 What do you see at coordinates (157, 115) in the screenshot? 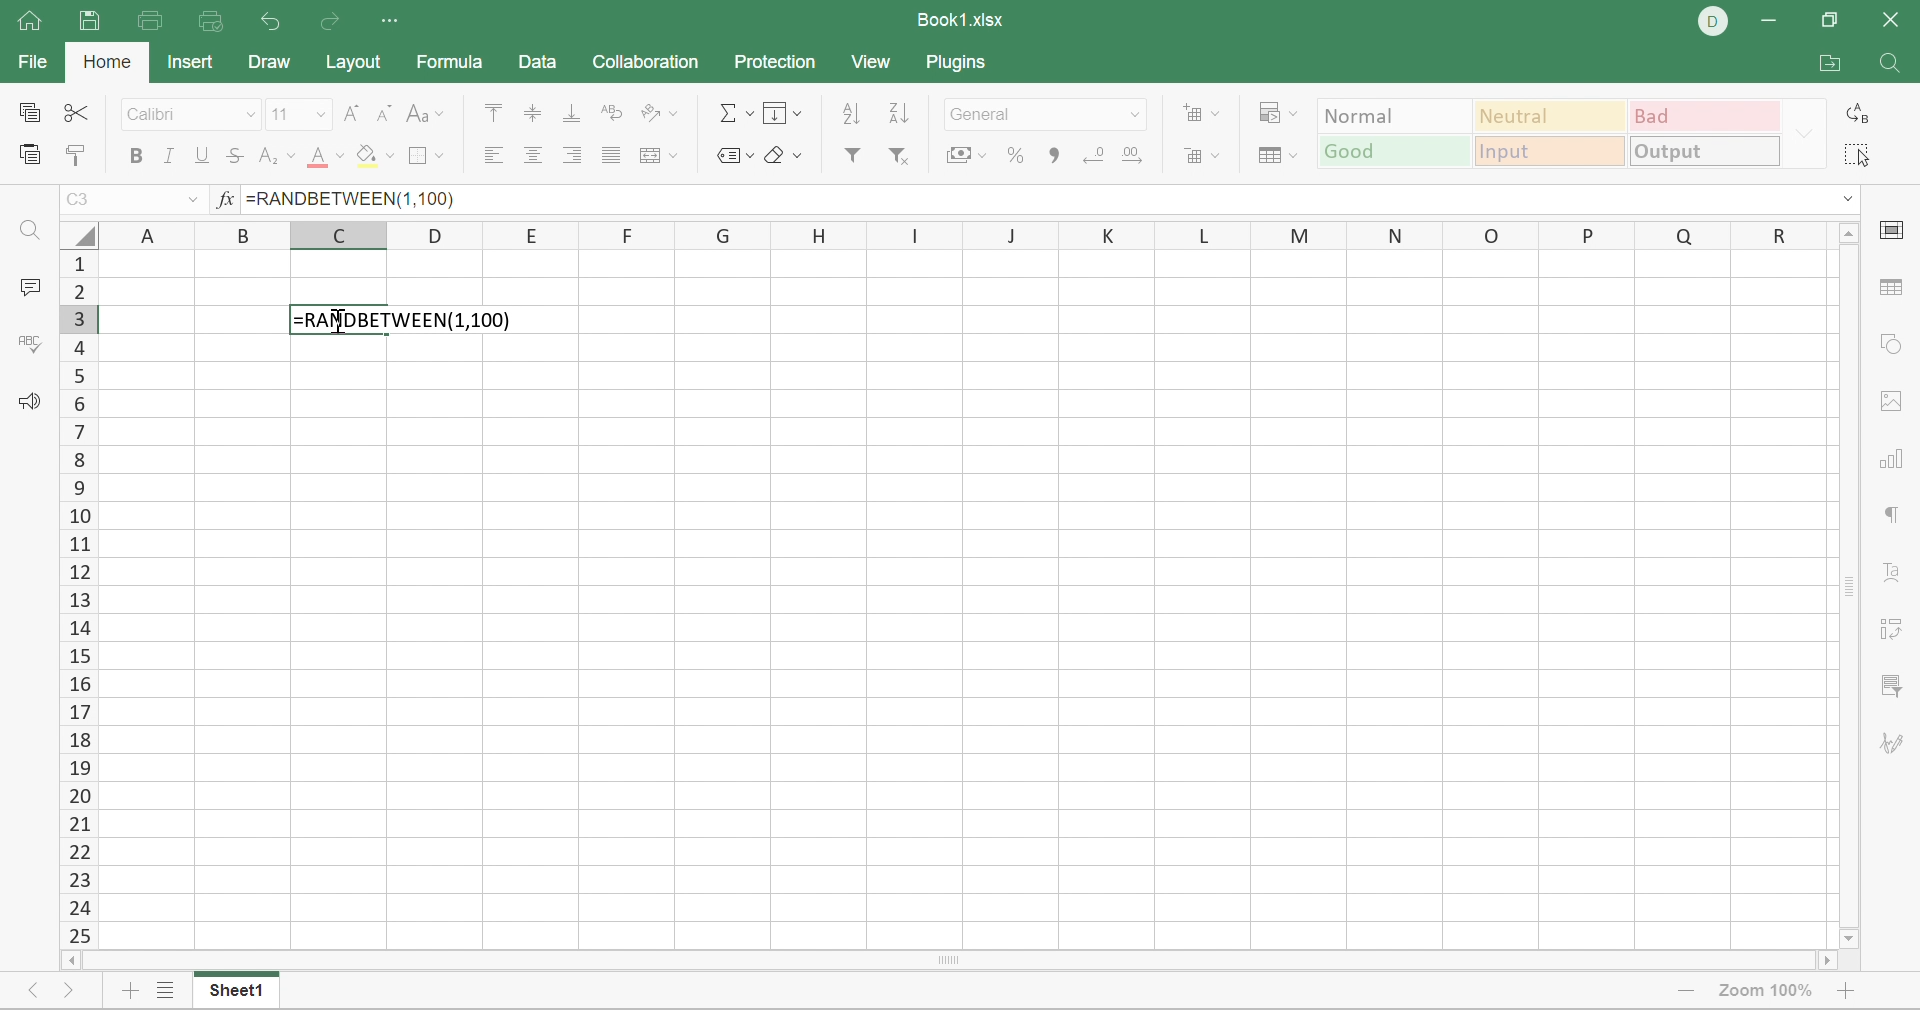
I see `Calibri` at bounding box center [157, 115].